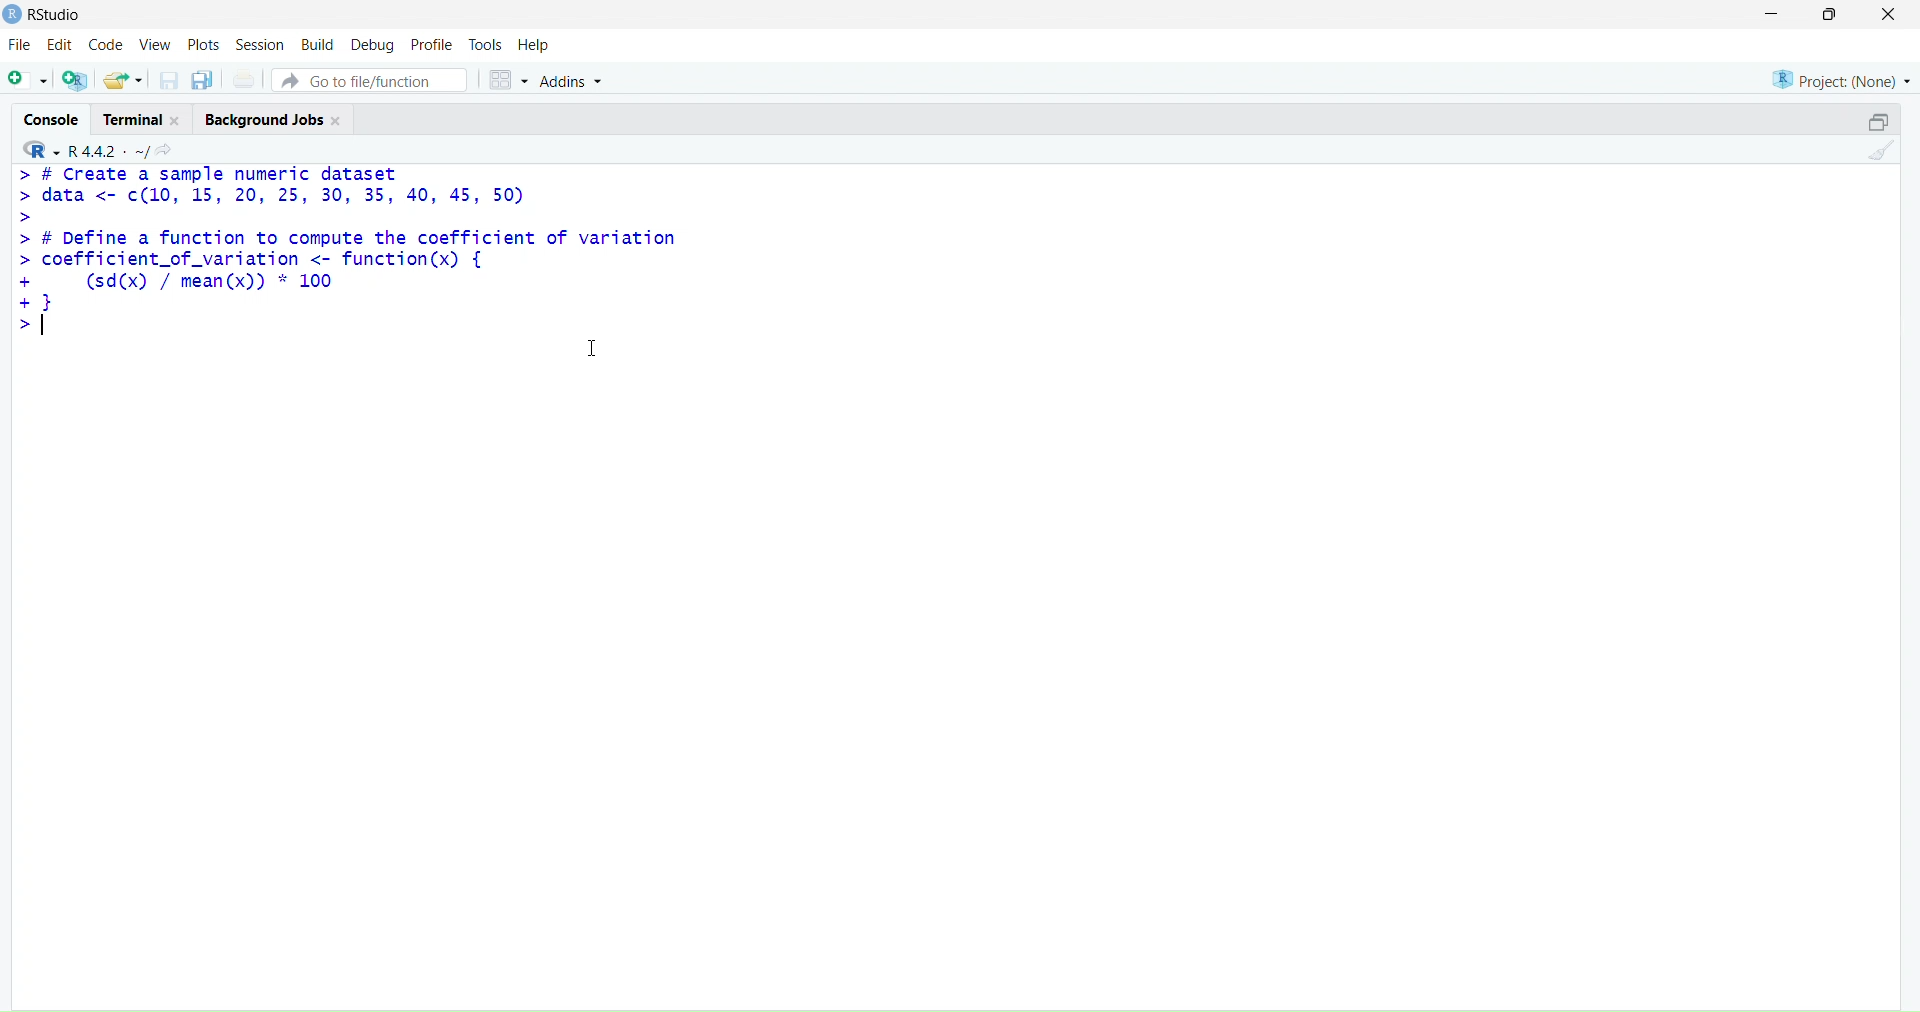 The height and width of the screenshot is (1012, 1920). Describe the element at coordinates (1830, 13) in the screenshot. I see `maximise` at that location.